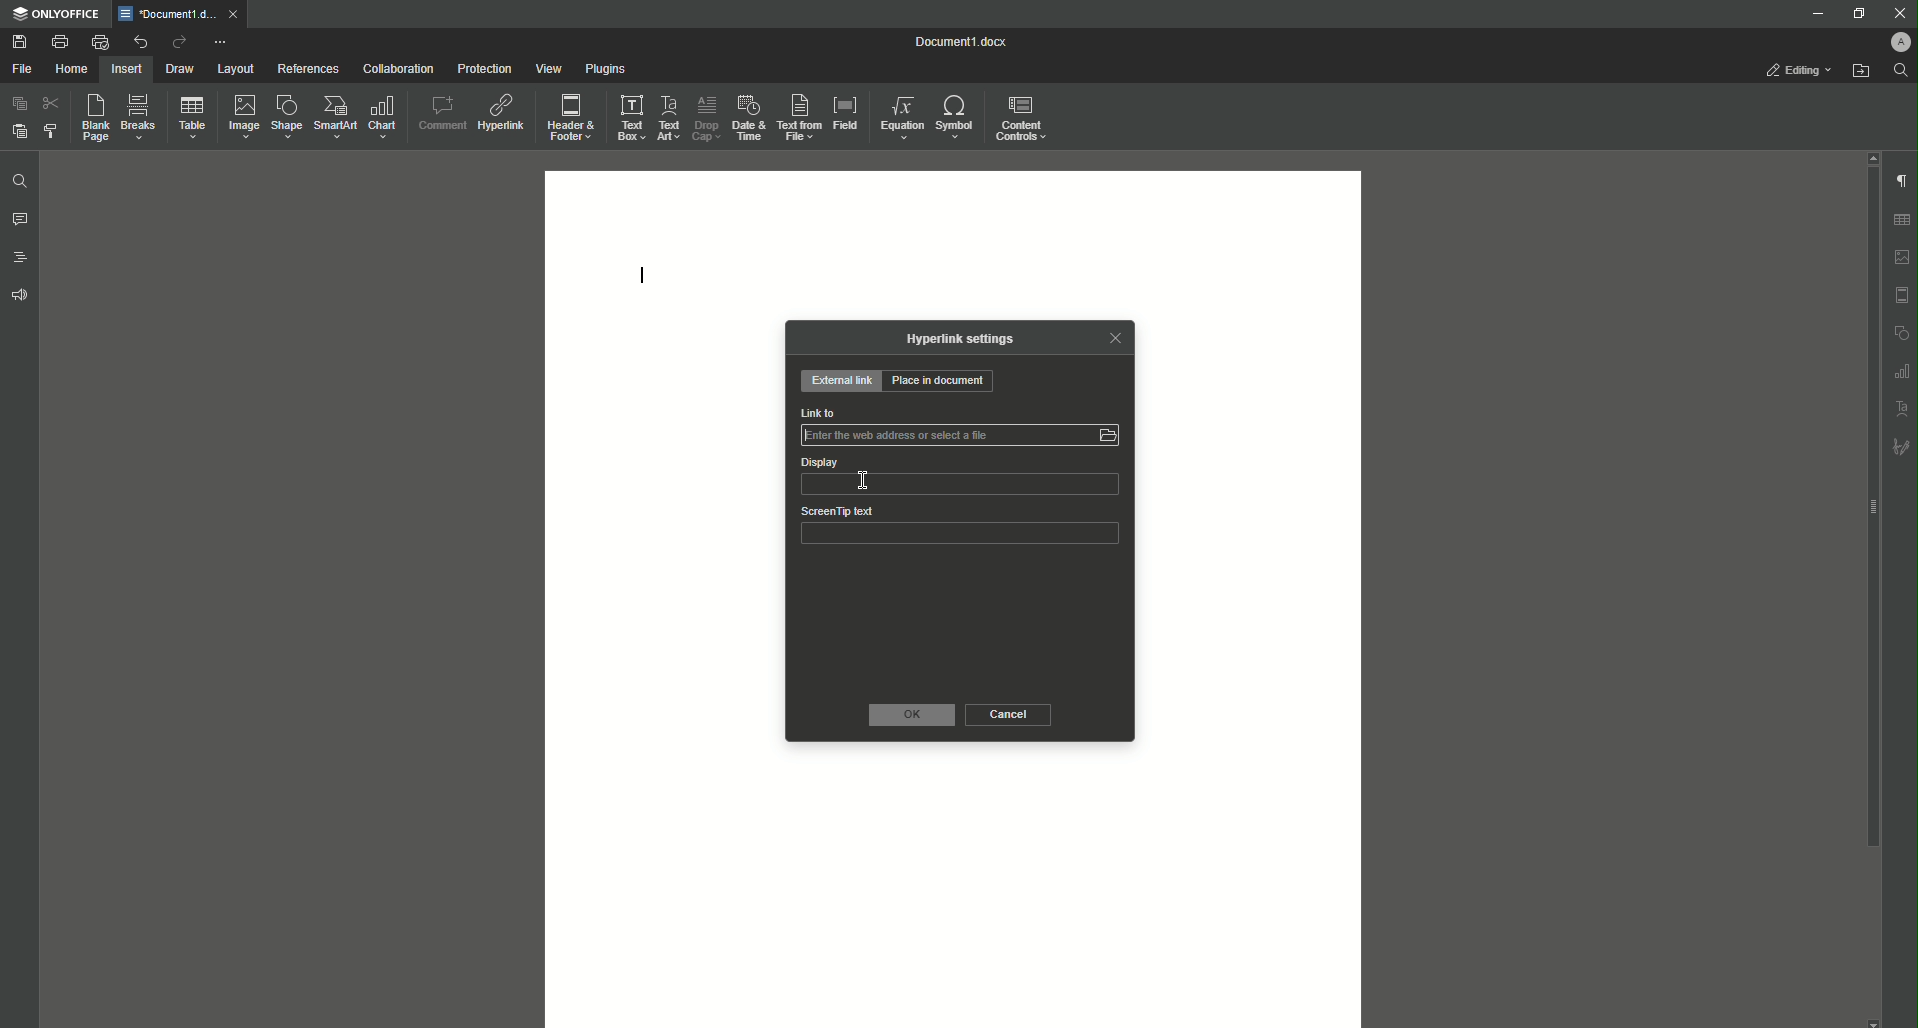 The width and height of the screenshot is (1918, 1028). I want to click on Redo, so click(177, 42).